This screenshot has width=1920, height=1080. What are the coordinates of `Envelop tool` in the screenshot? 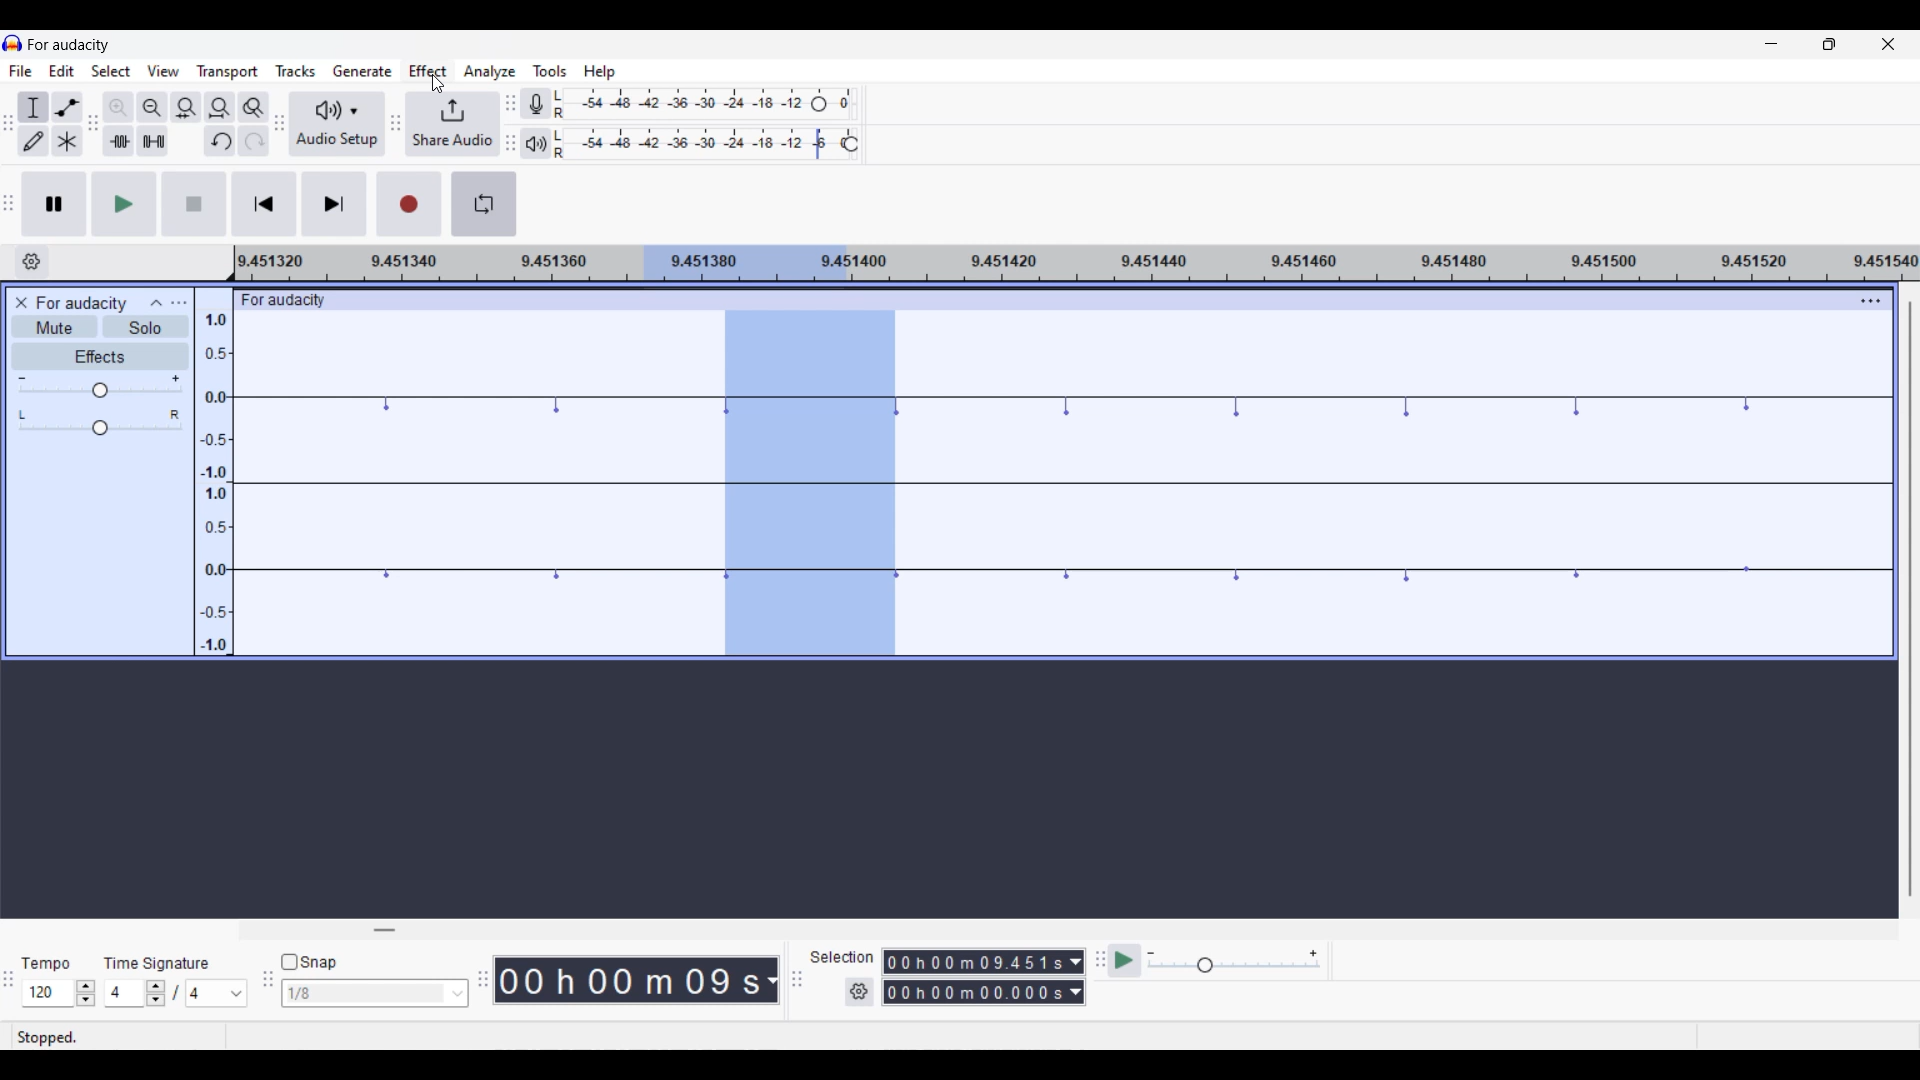 It's located at (68, 108).